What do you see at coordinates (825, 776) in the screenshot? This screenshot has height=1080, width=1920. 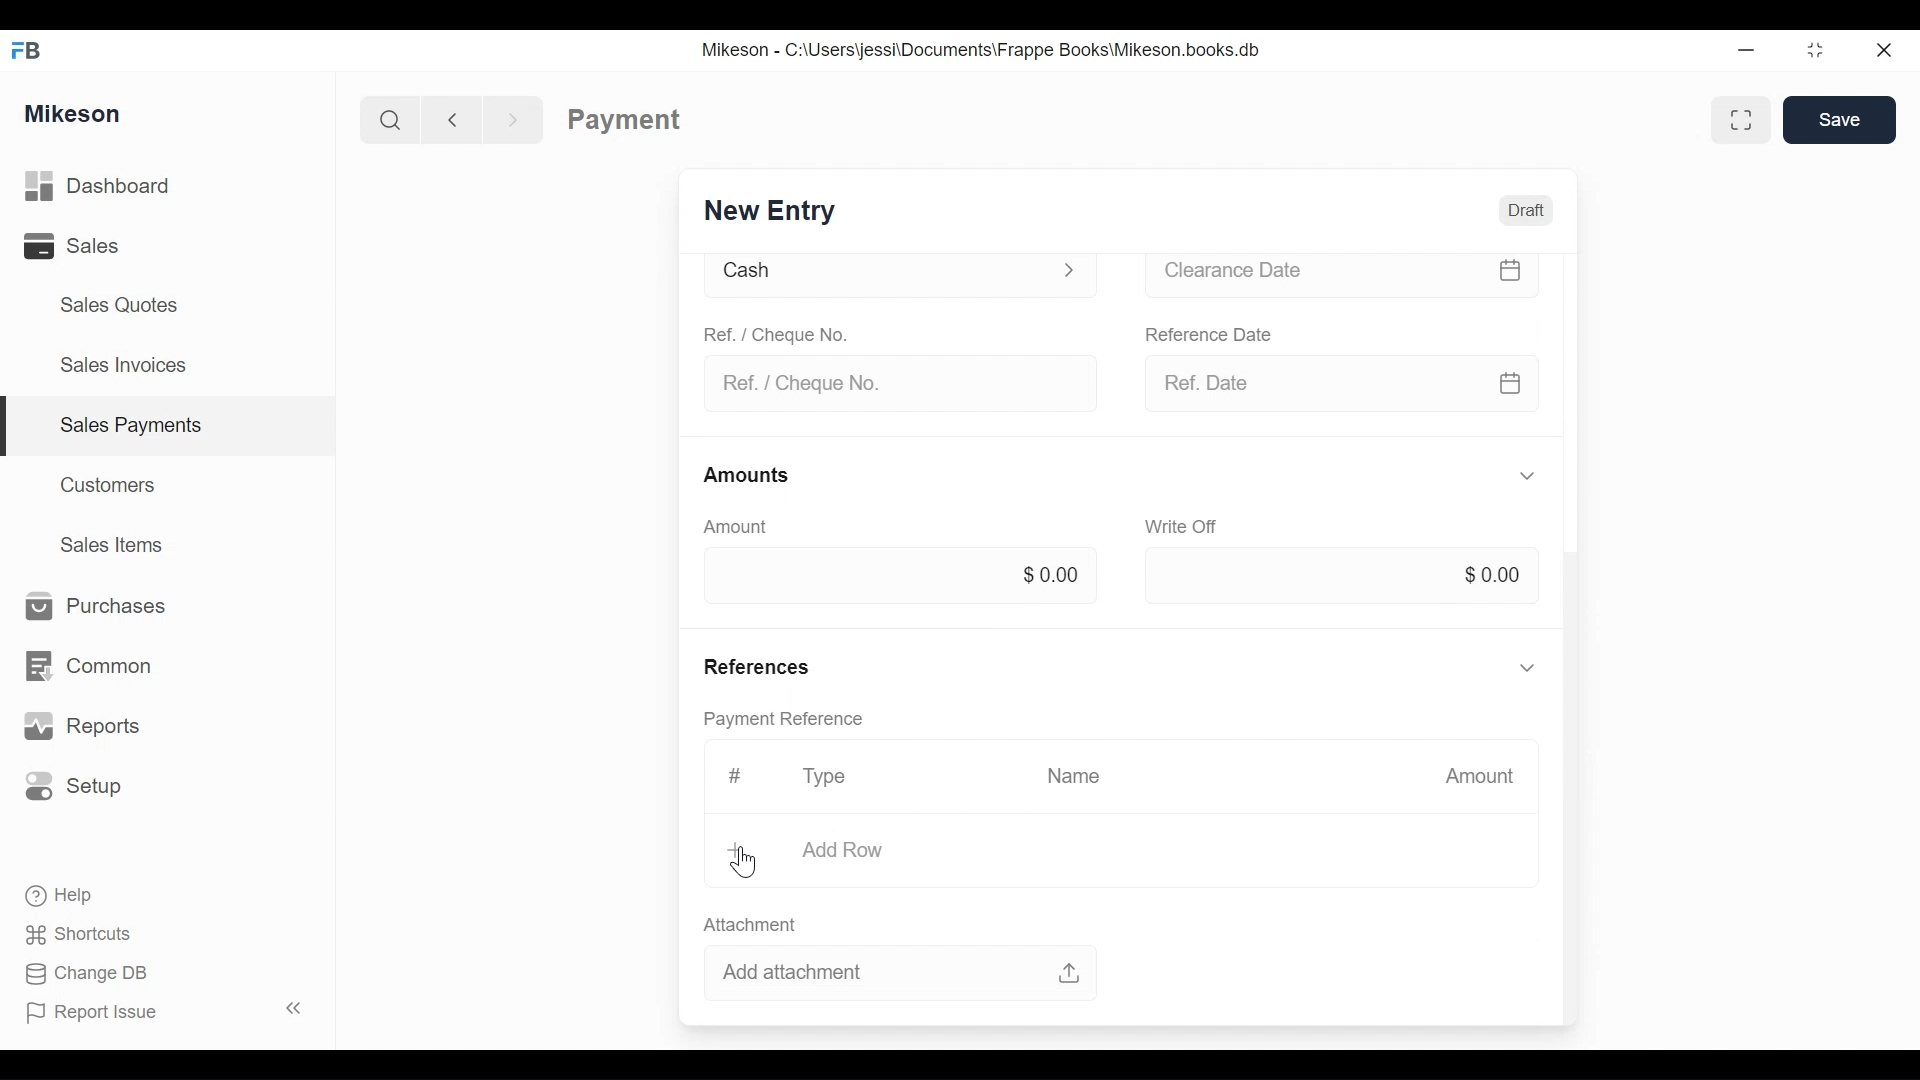 I see `Type` at bounding box center [825, 776].